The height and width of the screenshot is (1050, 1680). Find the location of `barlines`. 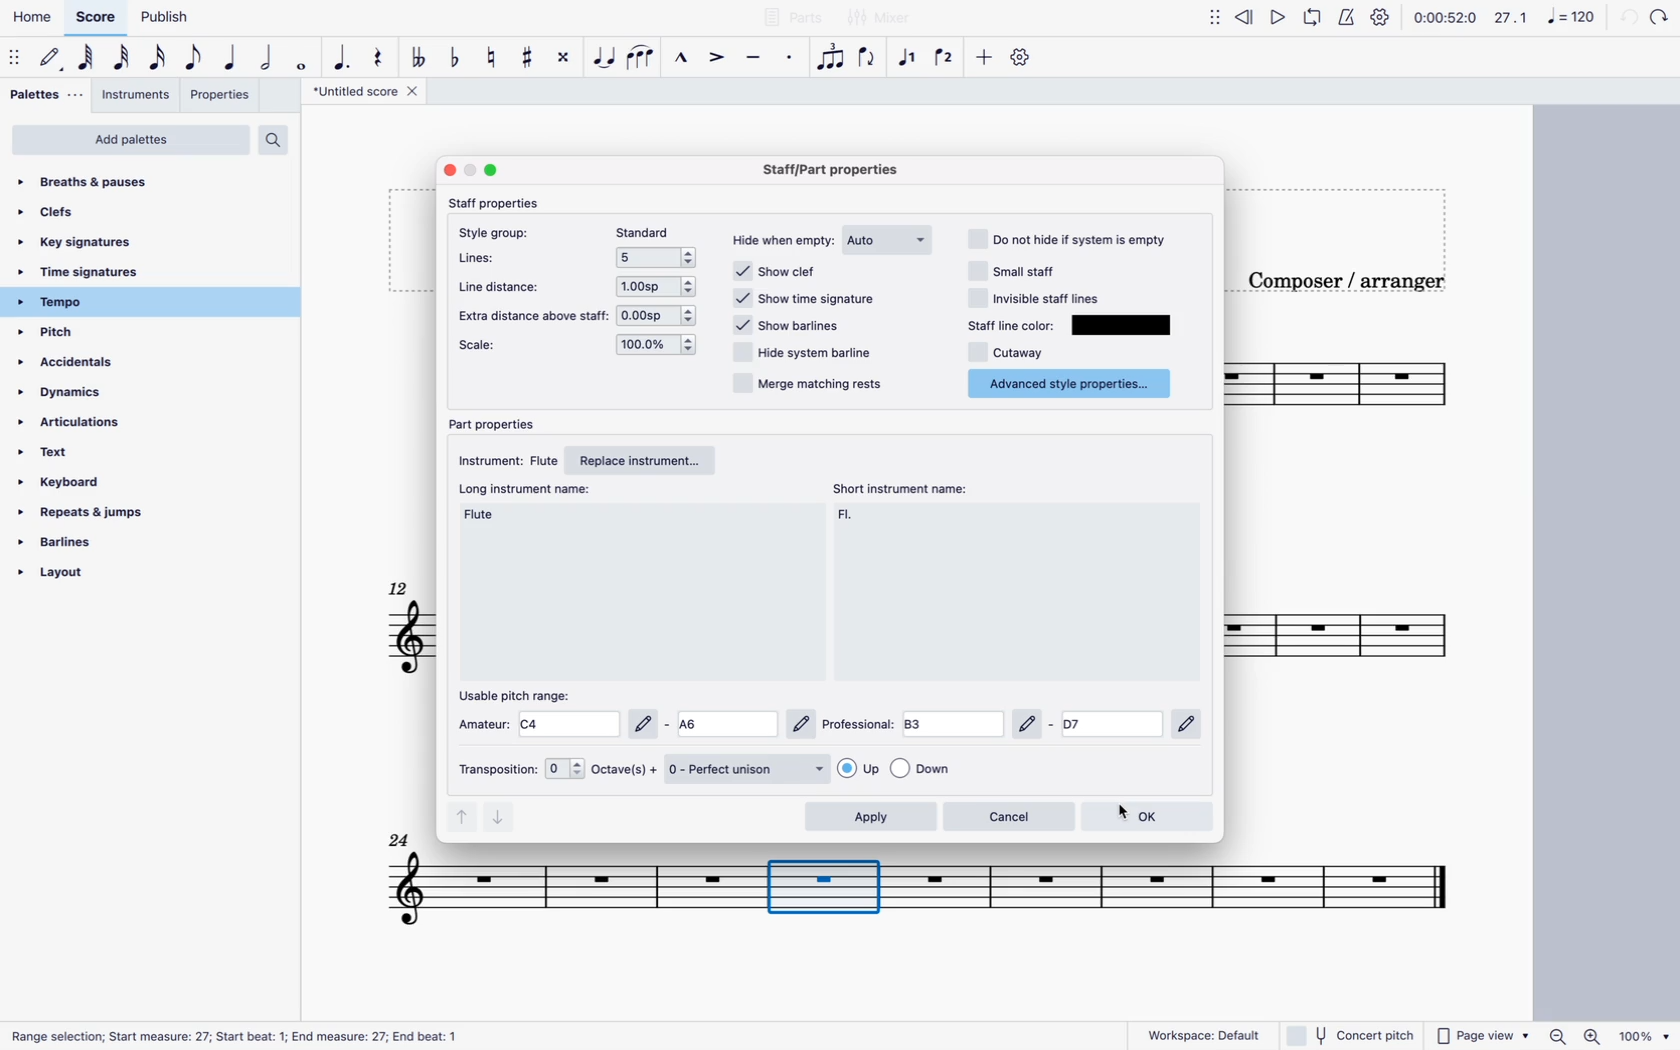

barlines is located at coordinates (125, 542).